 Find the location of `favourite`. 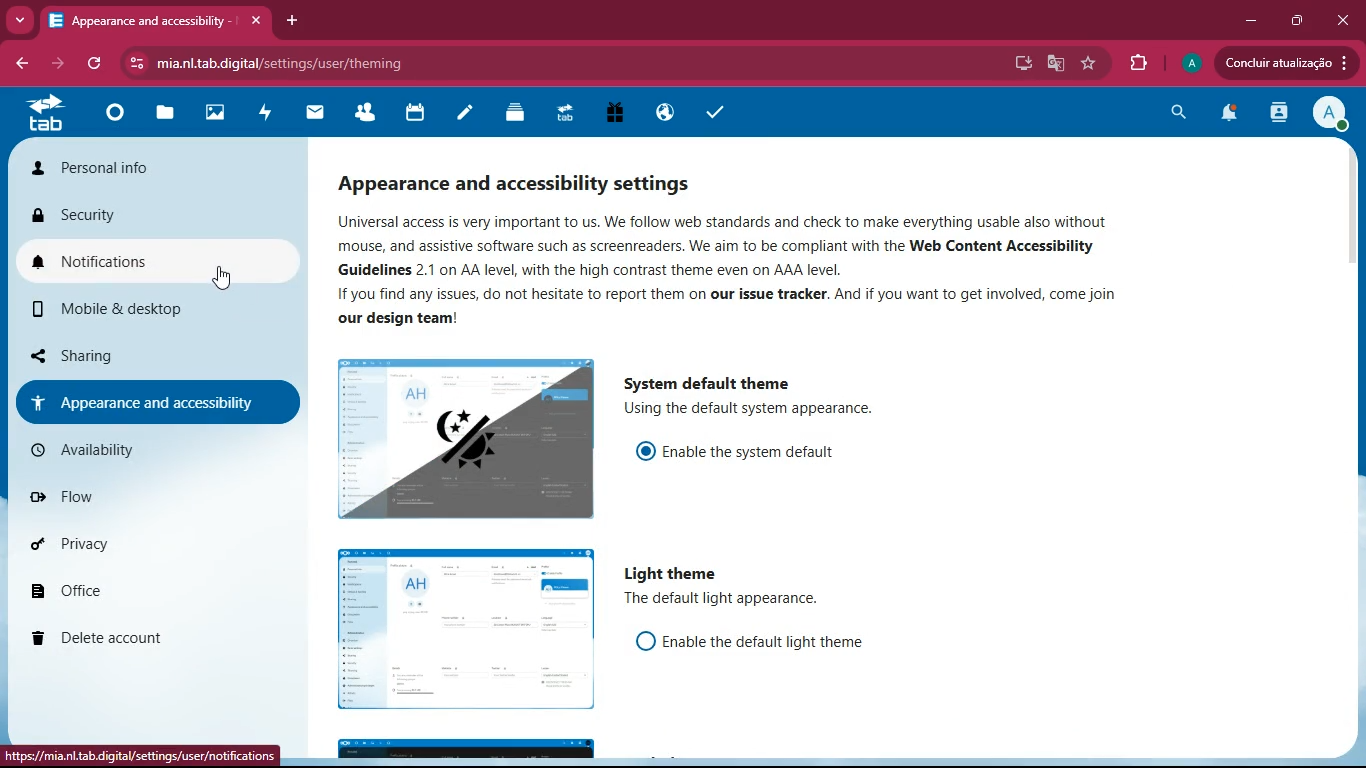

favourite is located at coordinates (1090, 63).